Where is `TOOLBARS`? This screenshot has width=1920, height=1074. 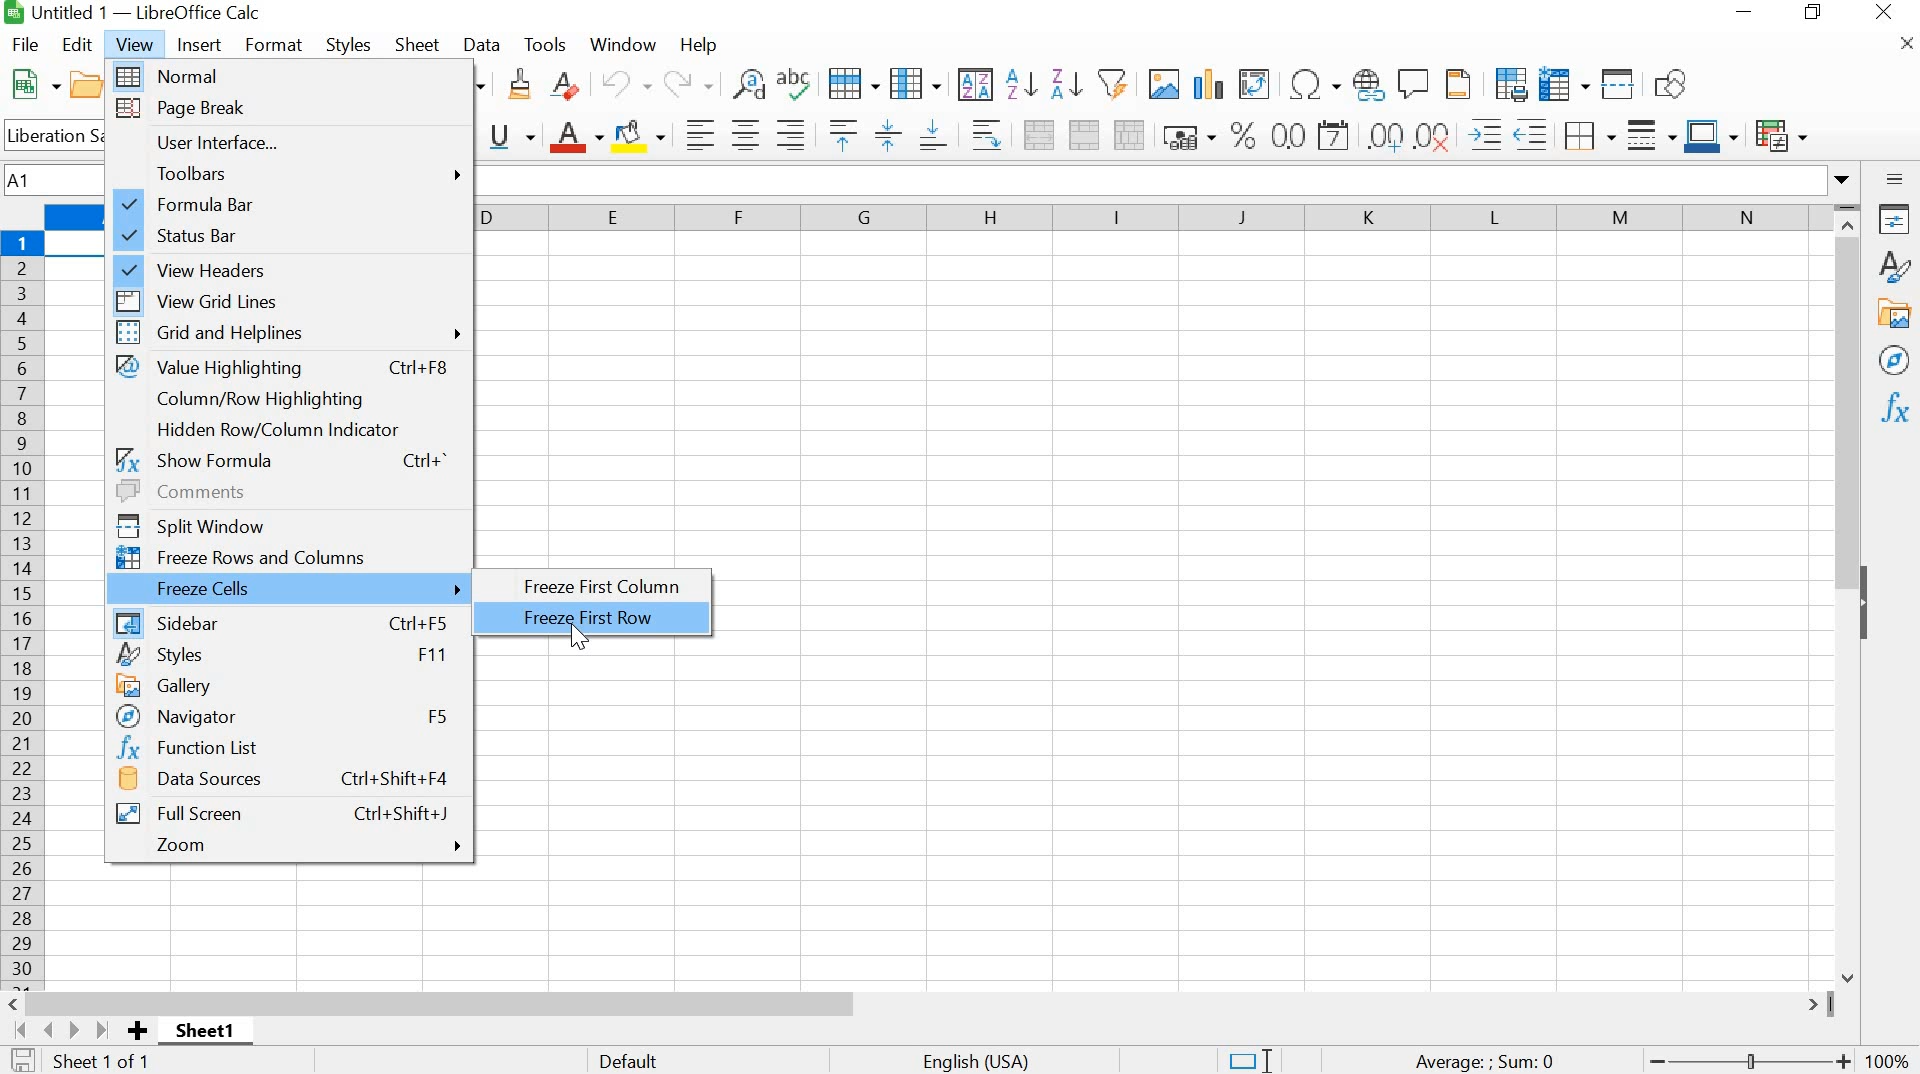 TOOLBARS is located at coordinates (291, 173).